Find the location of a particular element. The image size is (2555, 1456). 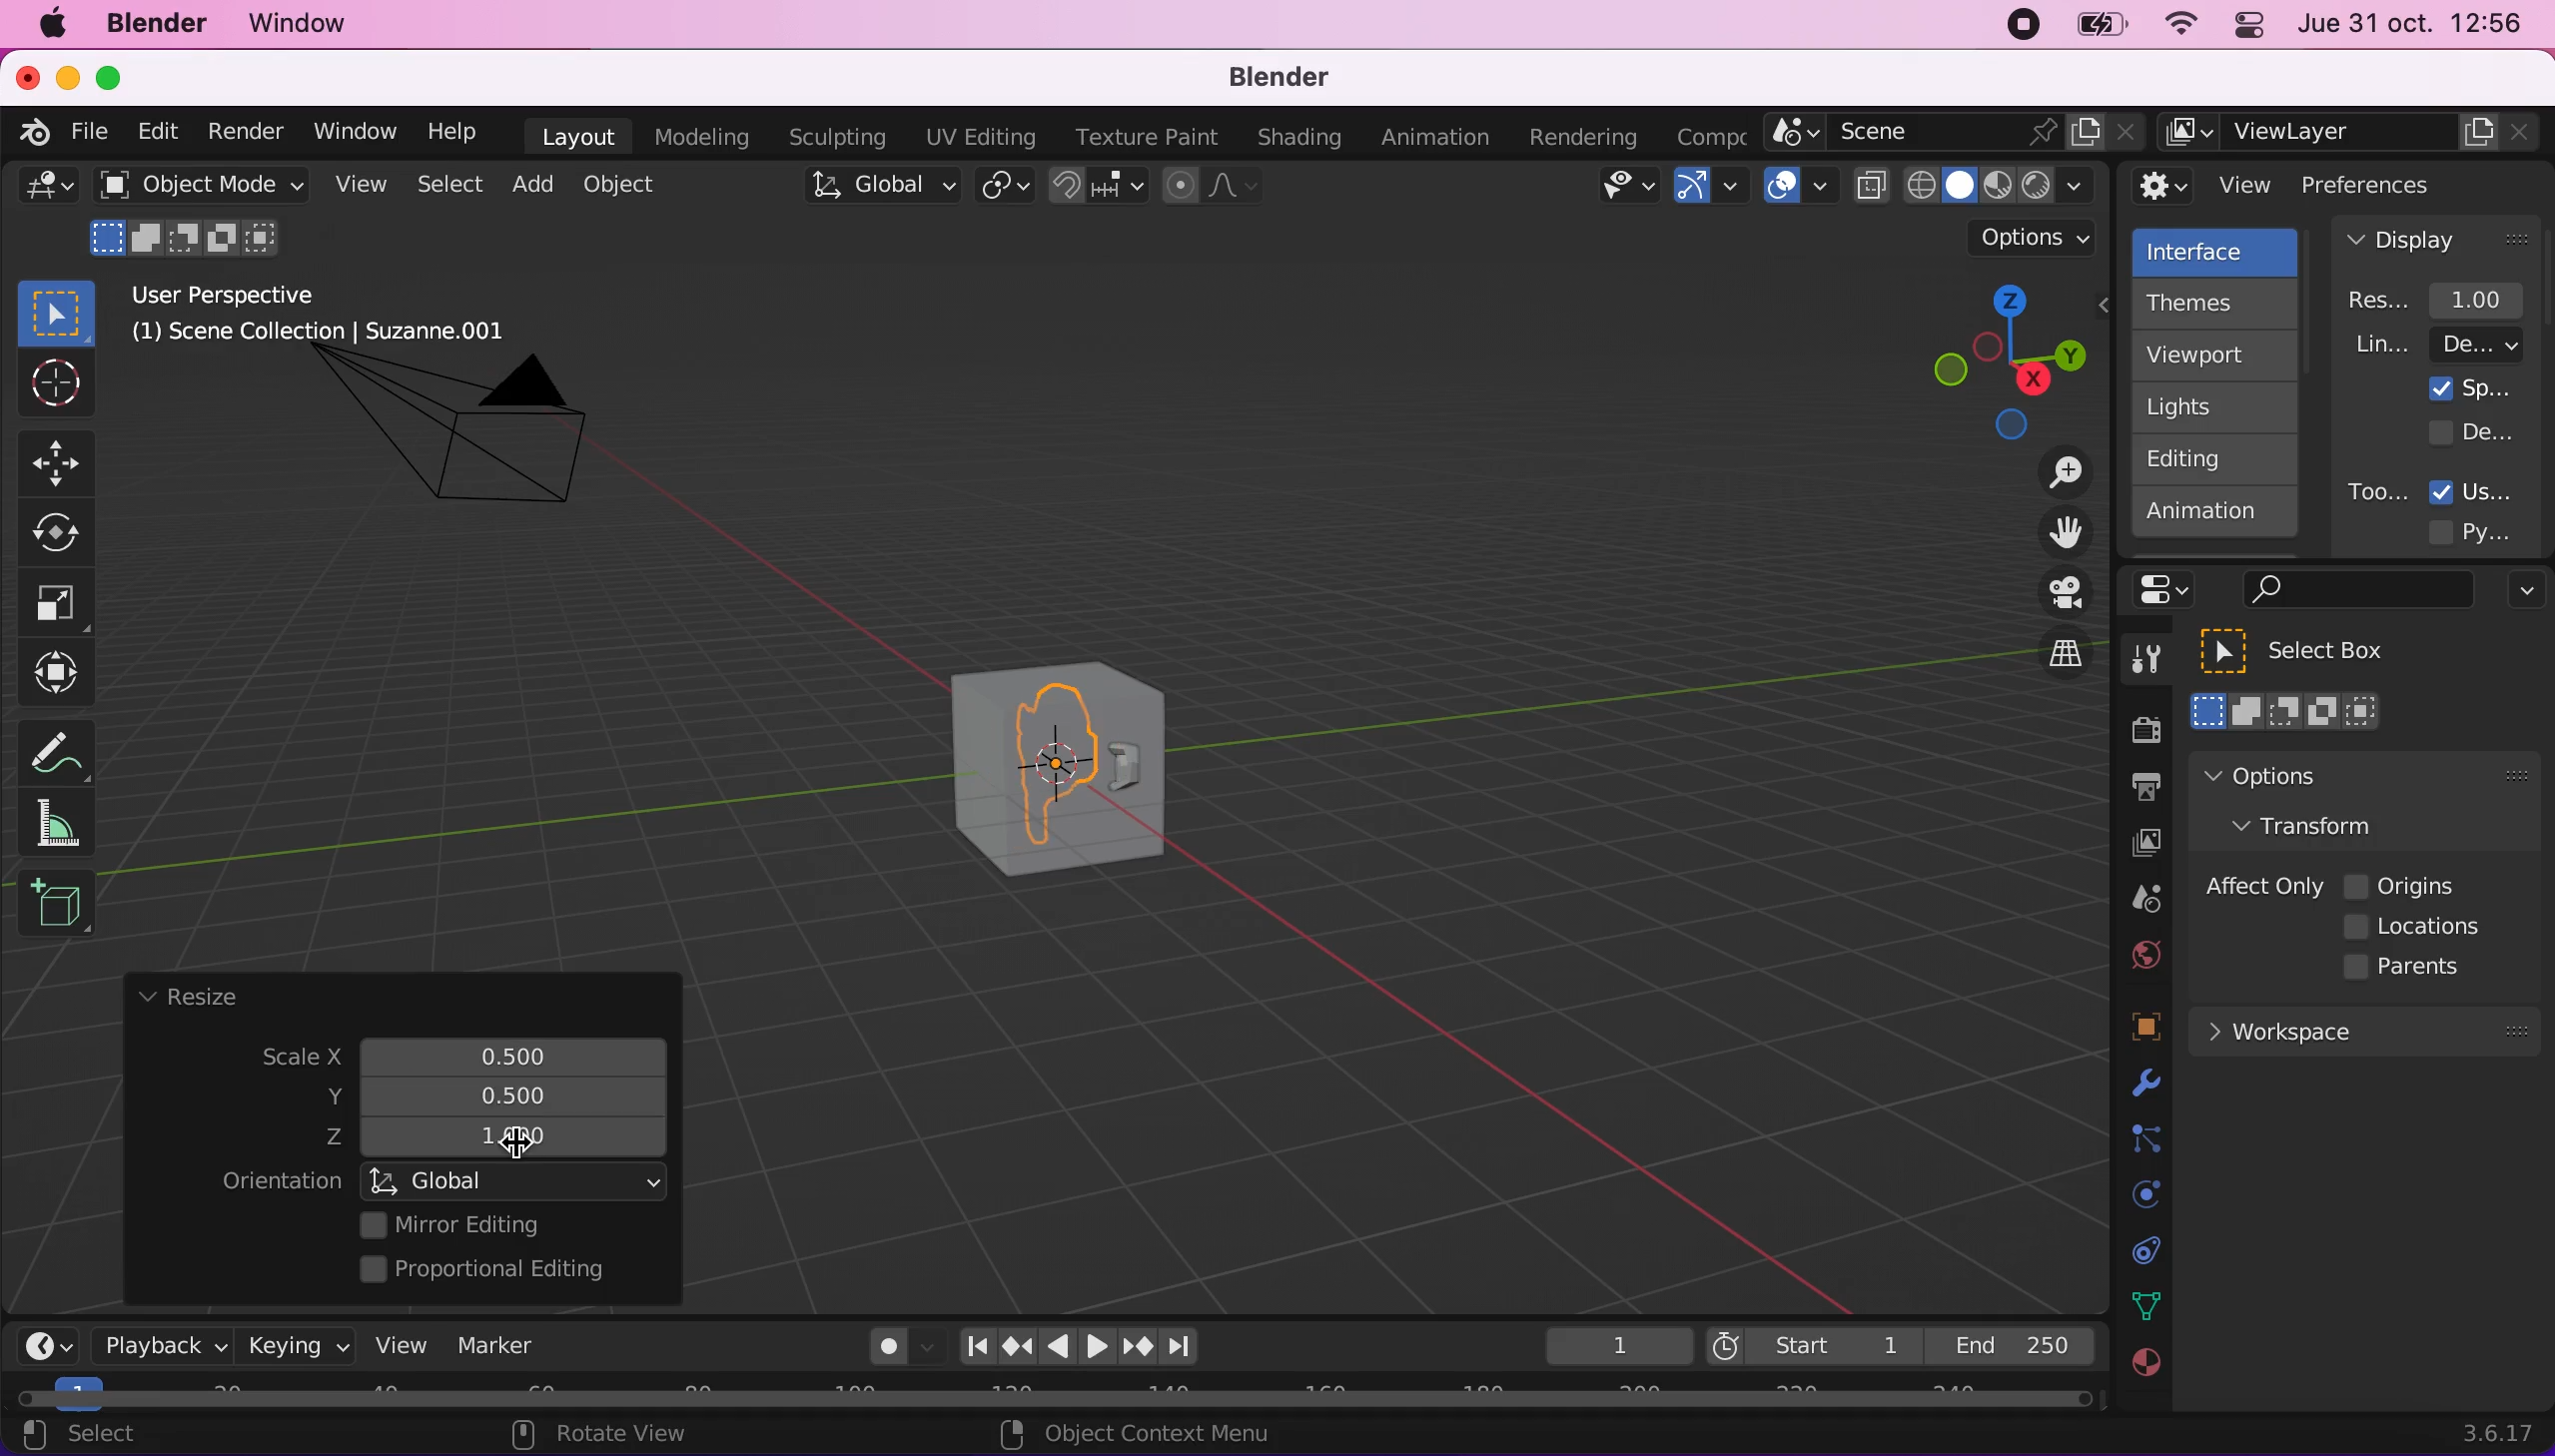

shading is located at coordinates (1300, 139).